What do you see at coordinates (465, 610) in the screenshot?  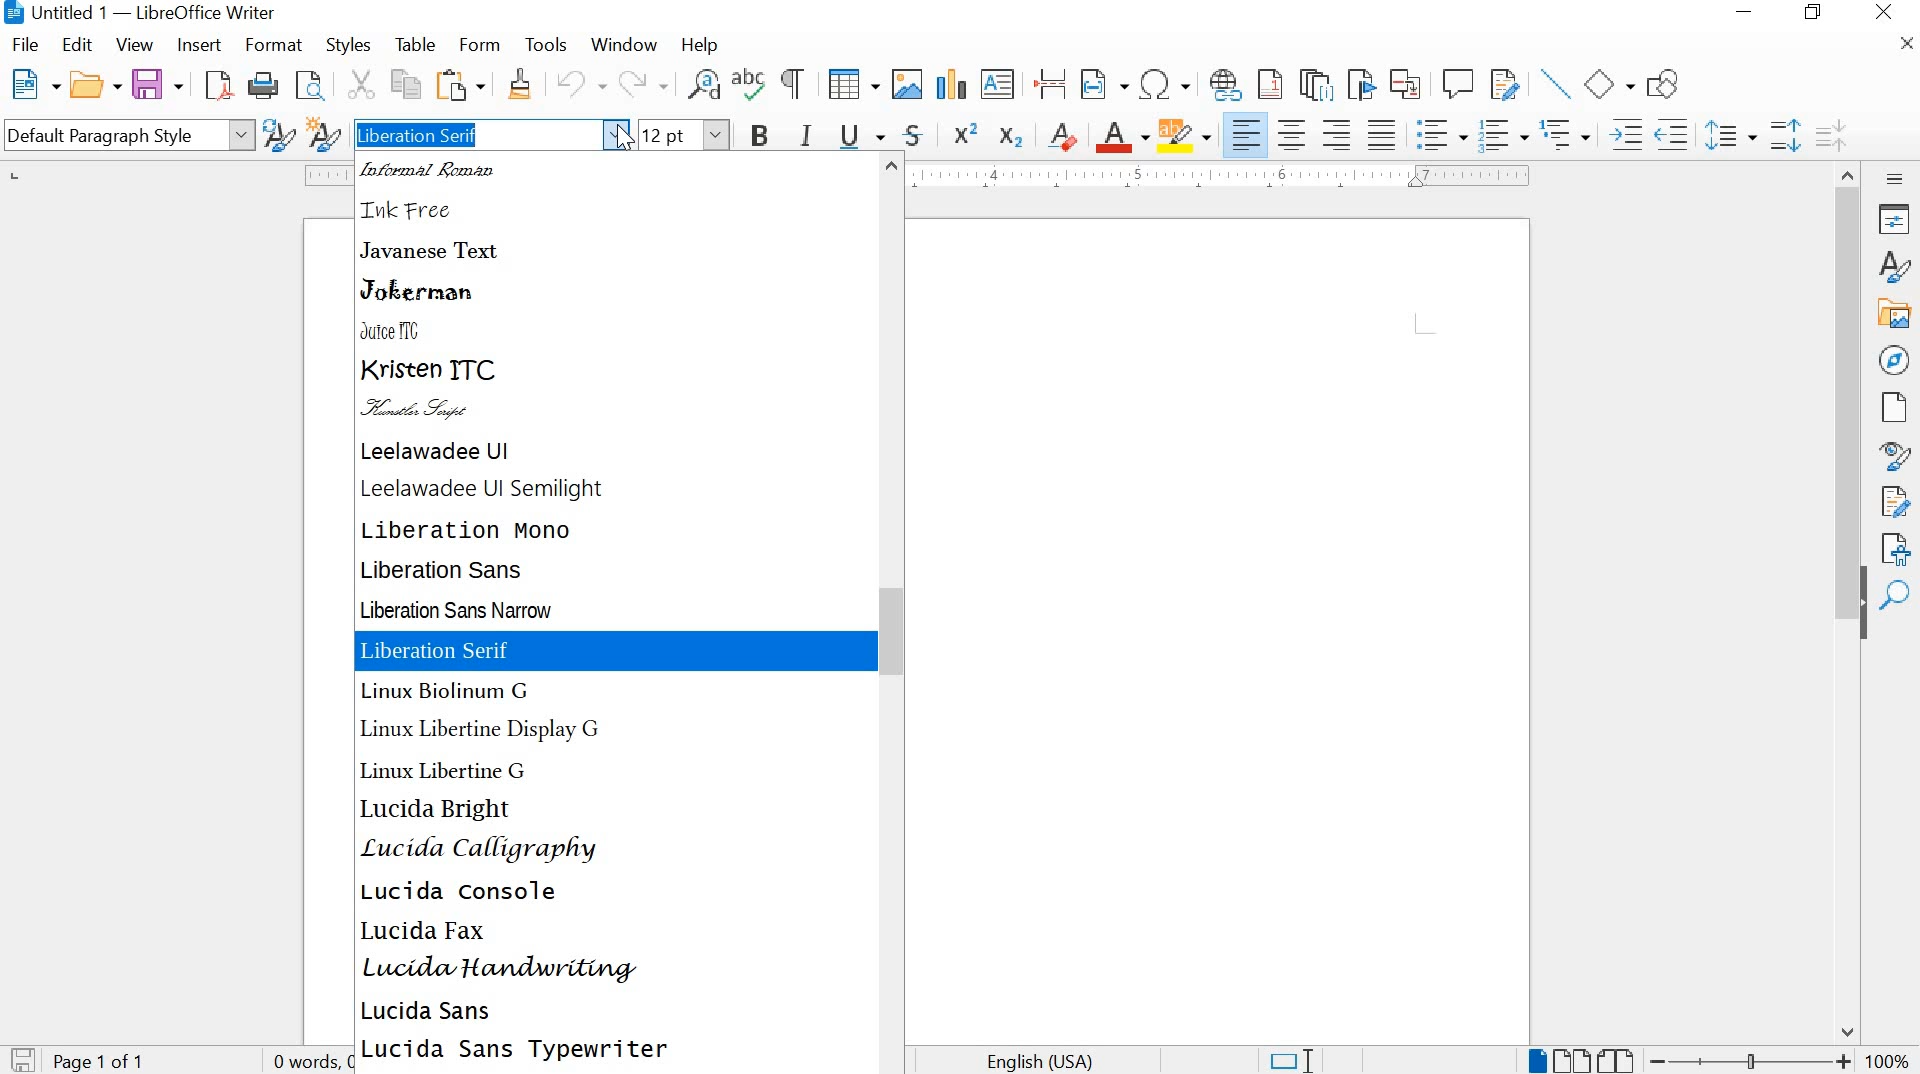 I see `LIBERATION SANS NARROW` at bounding box center [465, 610].